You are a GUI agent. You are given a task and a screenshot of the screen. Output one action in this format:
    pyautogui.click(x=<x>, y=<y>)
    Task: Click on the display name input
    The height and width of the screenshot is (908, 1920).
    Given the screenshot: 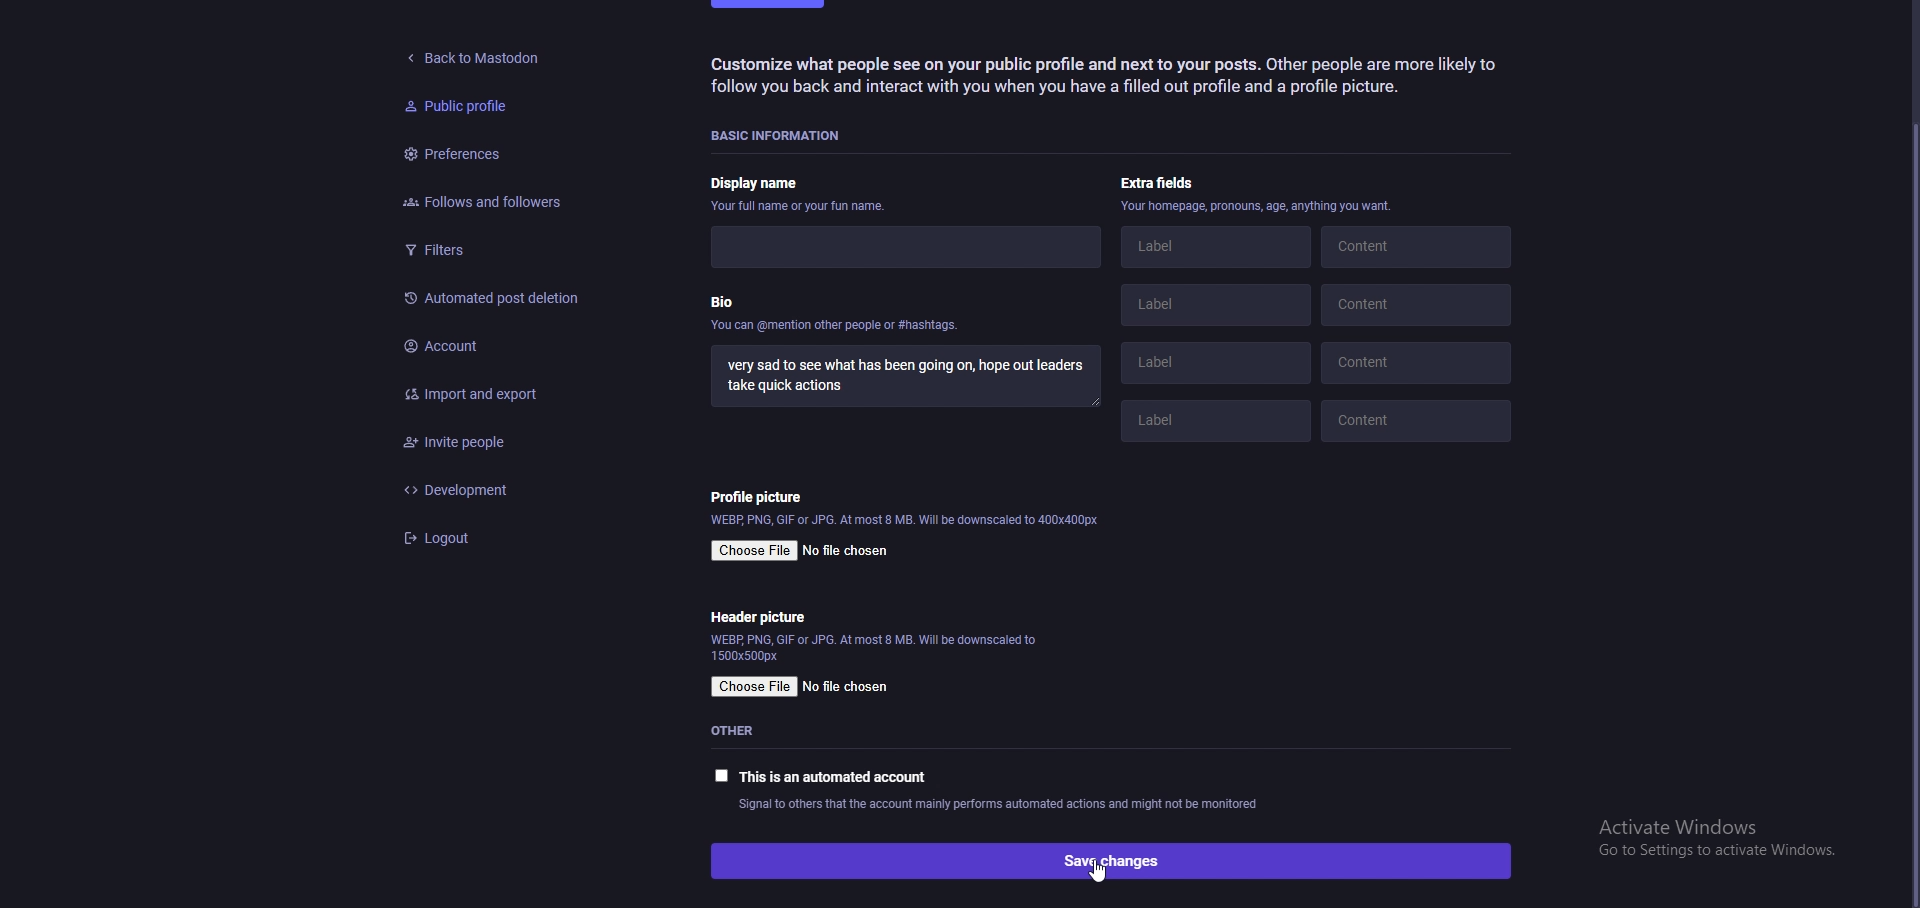 What is the action you would take?
    pyautogui.click(x=897, y=245)
    